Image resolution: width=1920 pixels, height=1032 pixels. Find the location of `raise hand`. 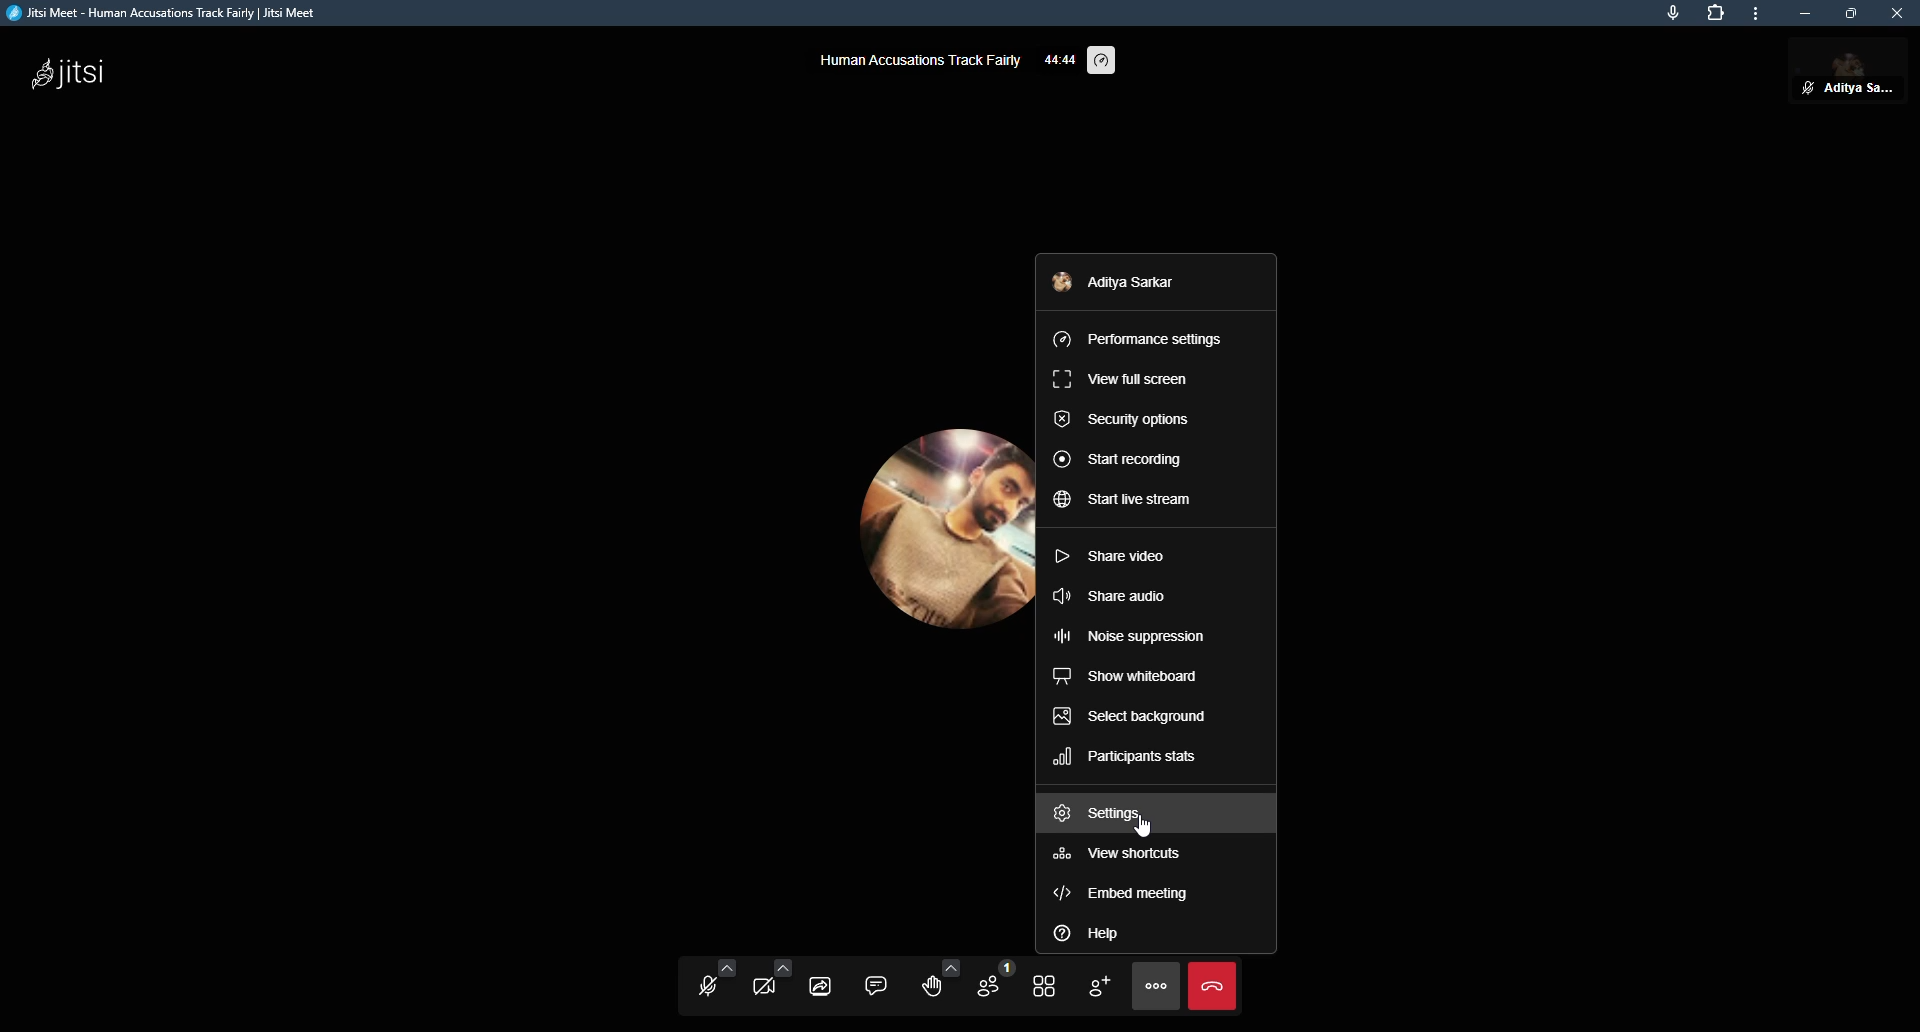

raise hand is located at coordinates (930, 983).